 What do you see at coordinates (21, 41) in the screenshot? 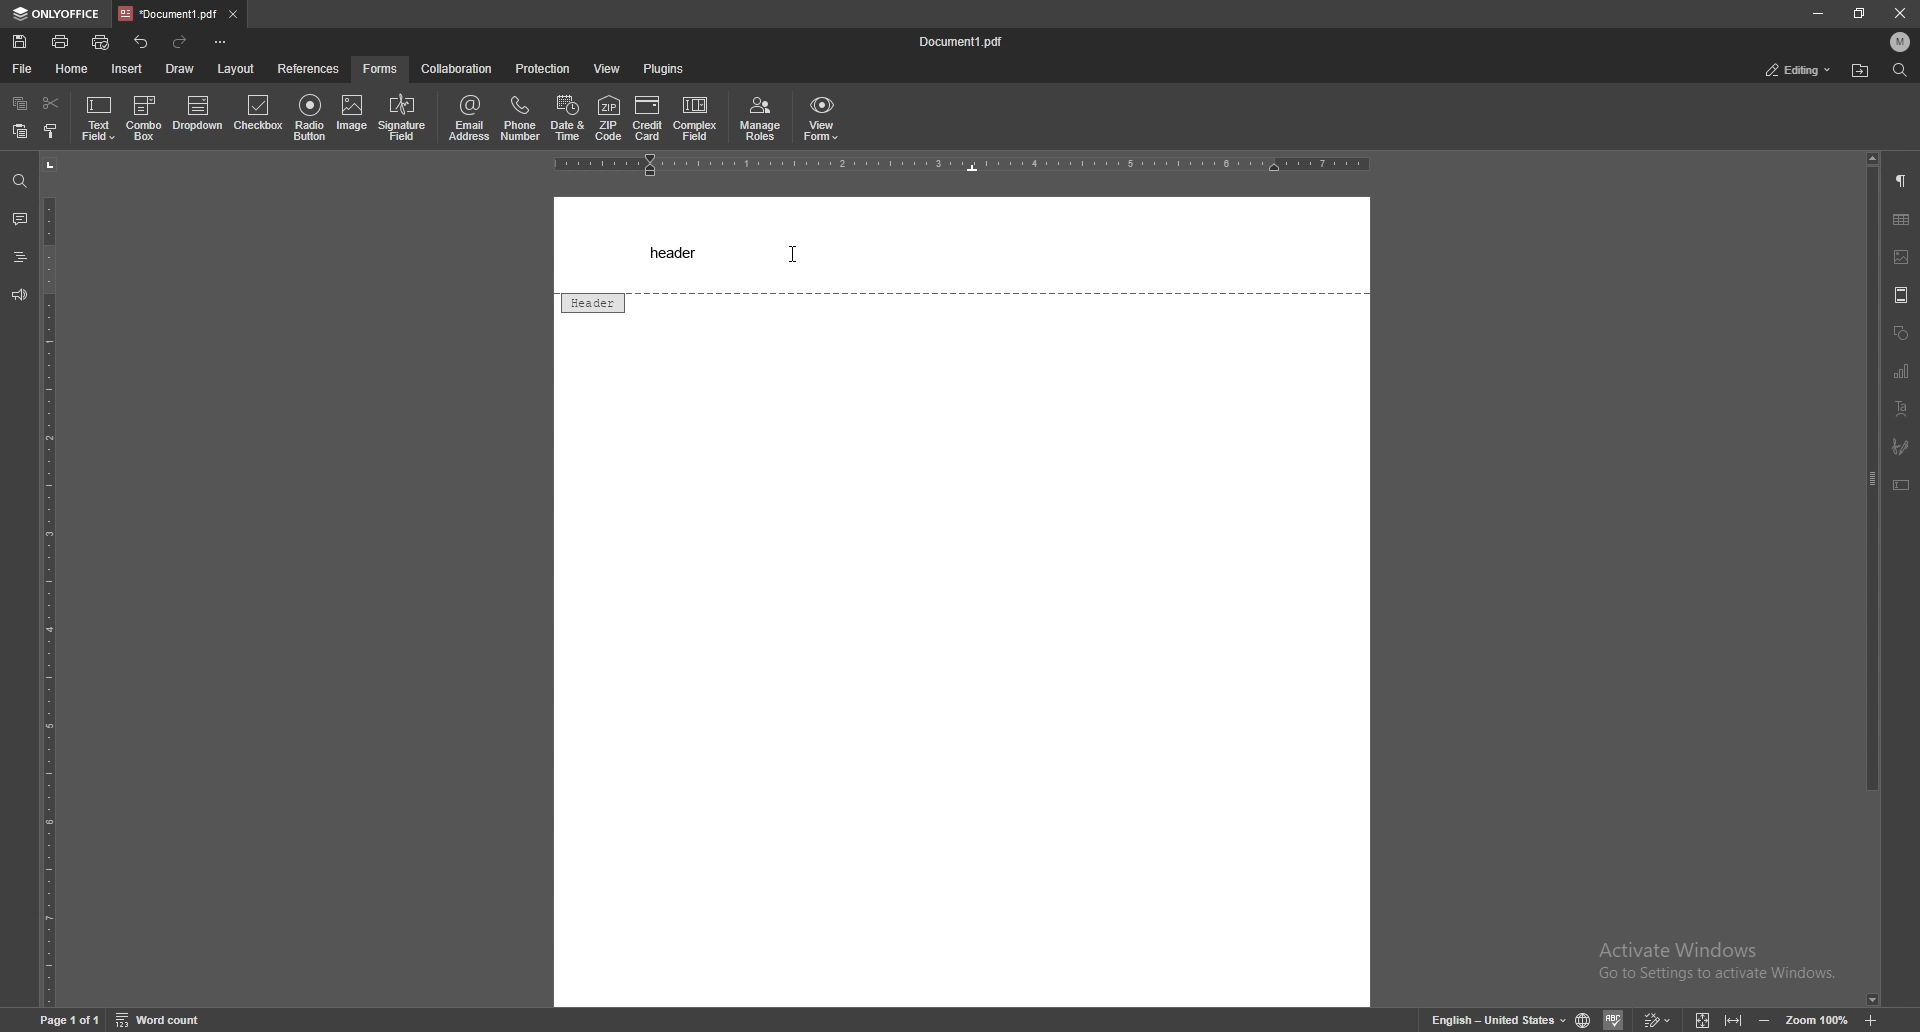
I see `save` at bounding box center [21, 41].